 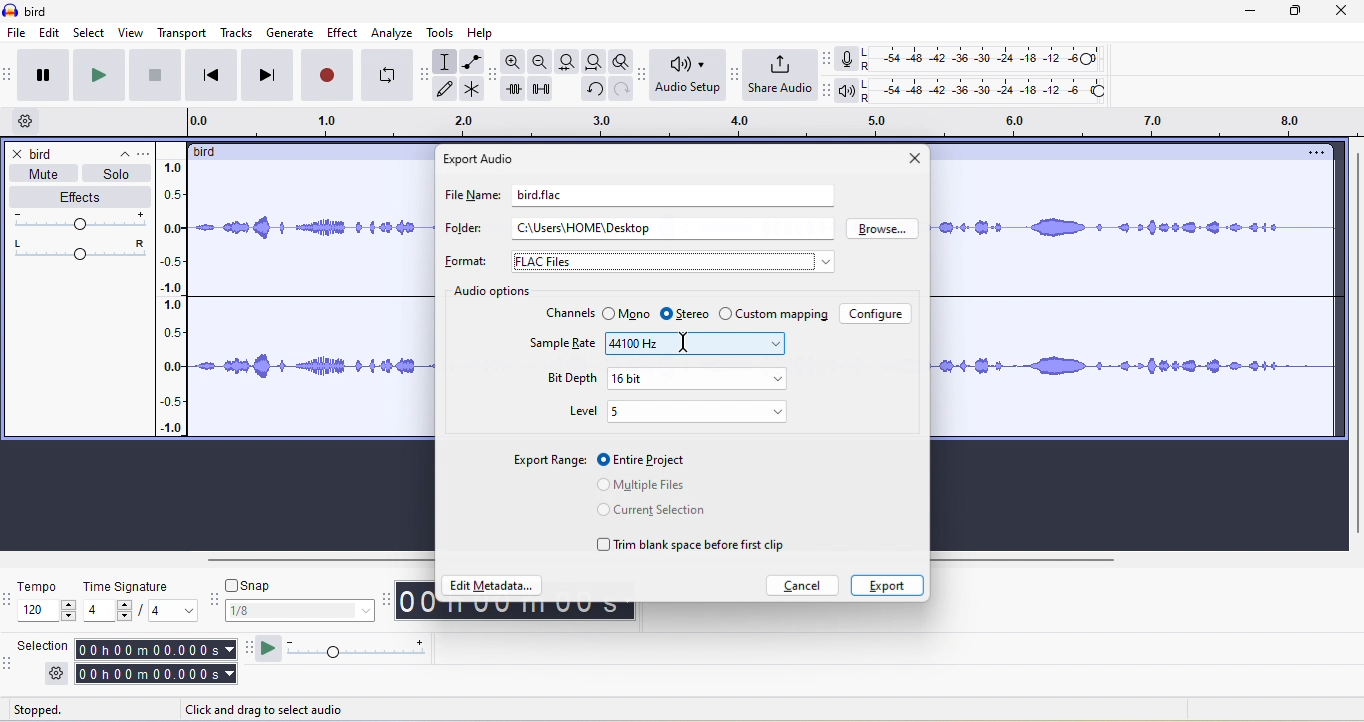 I want to click on entire project, so click(x=648, y=458).